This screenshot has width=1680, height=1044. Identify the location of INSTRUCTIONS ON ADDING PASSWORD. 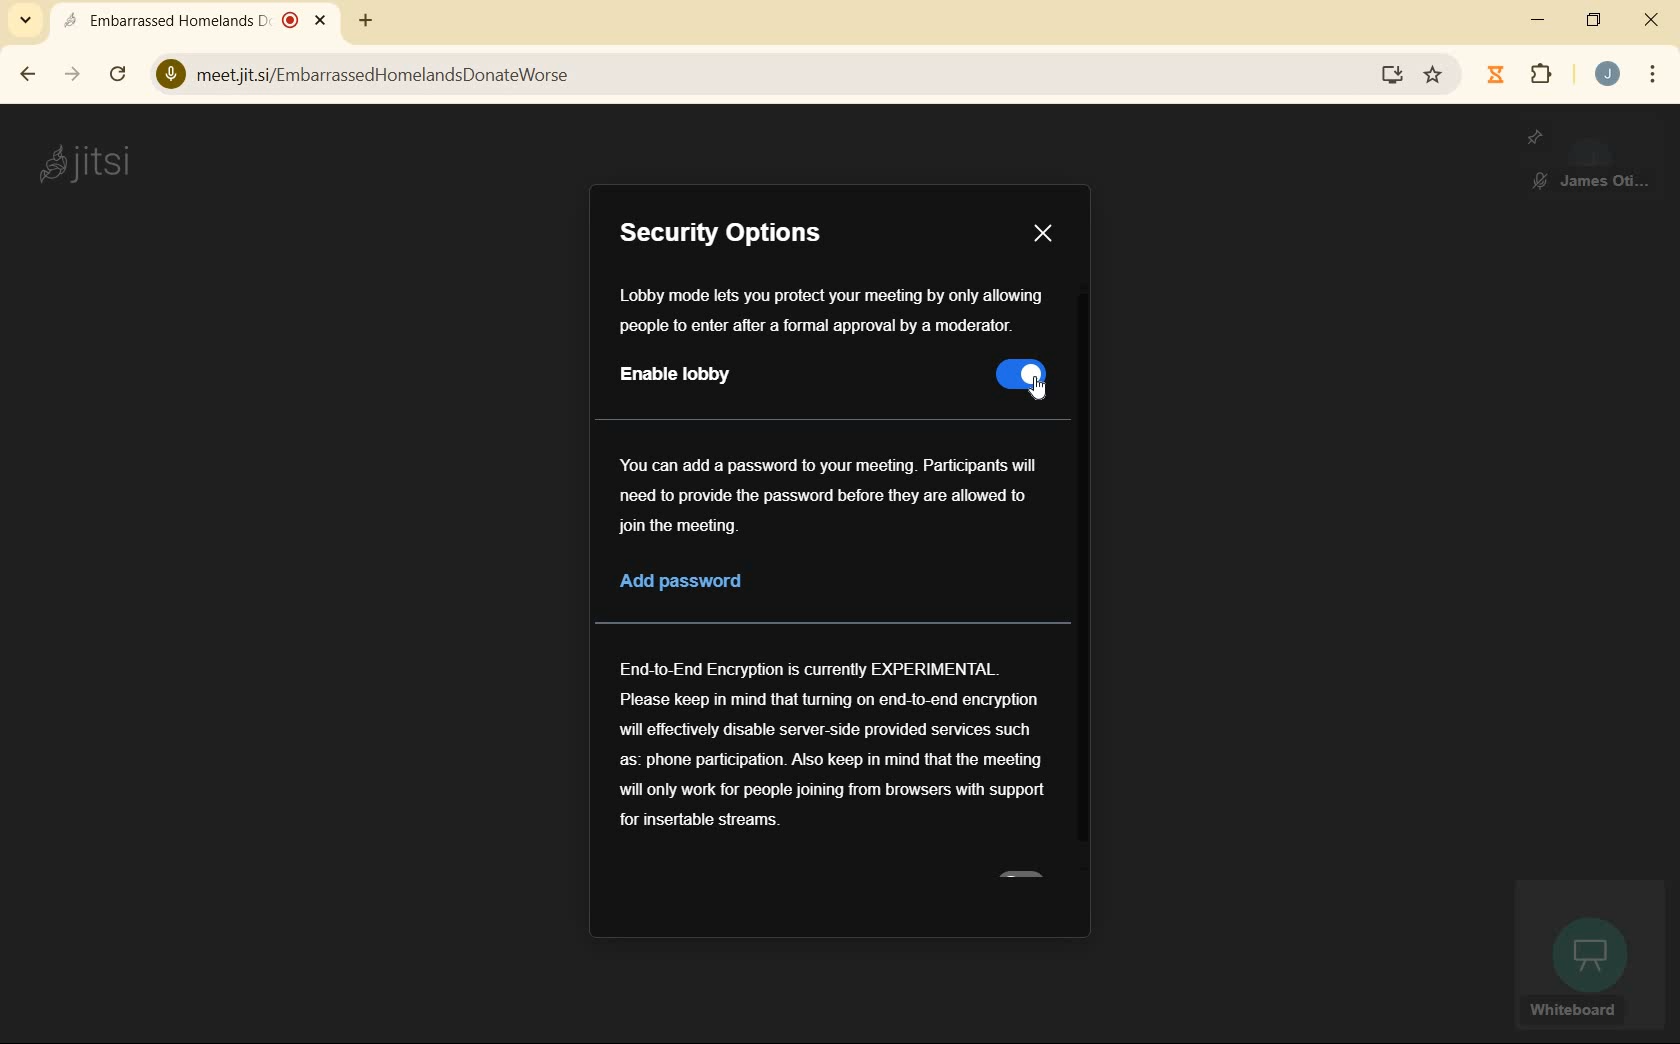
(828, 493).